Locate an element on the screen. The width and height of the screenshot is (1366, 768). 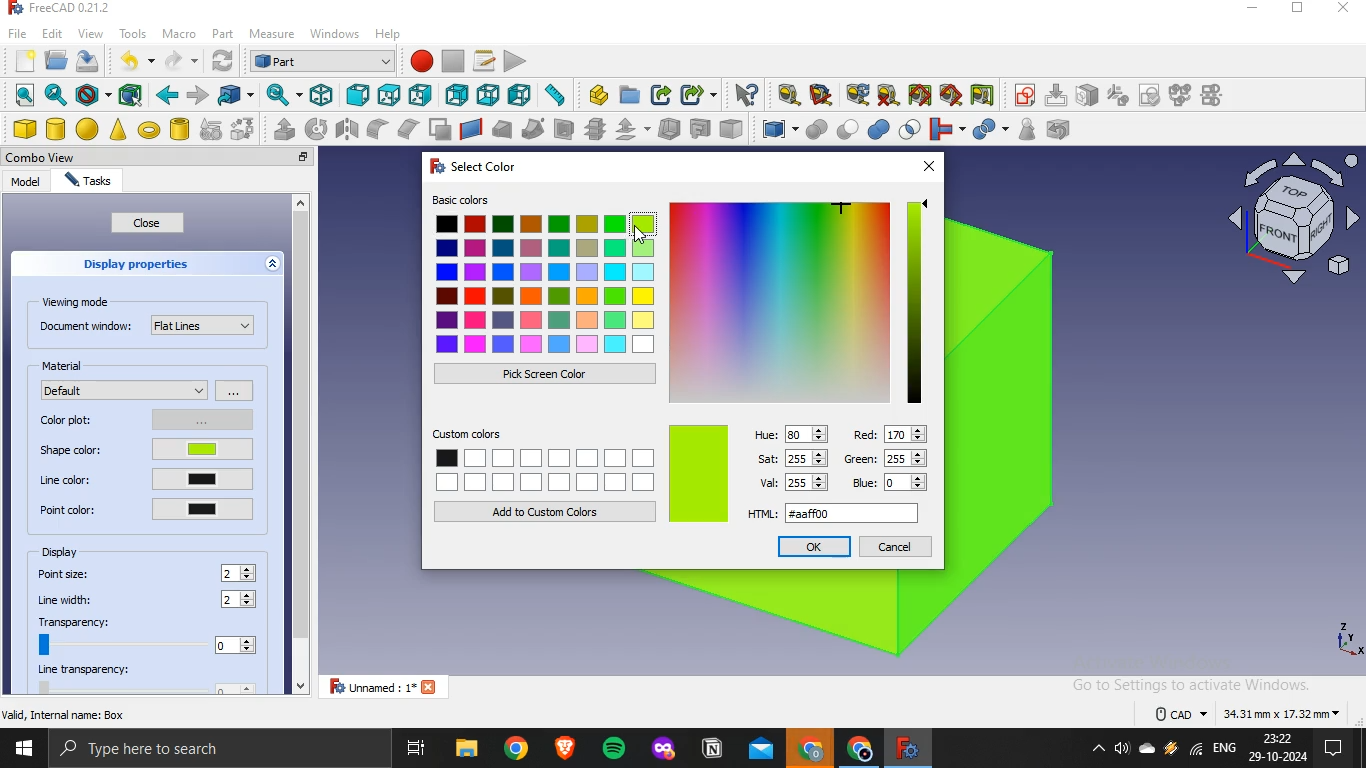
torus is located at coordinates (149, 130).